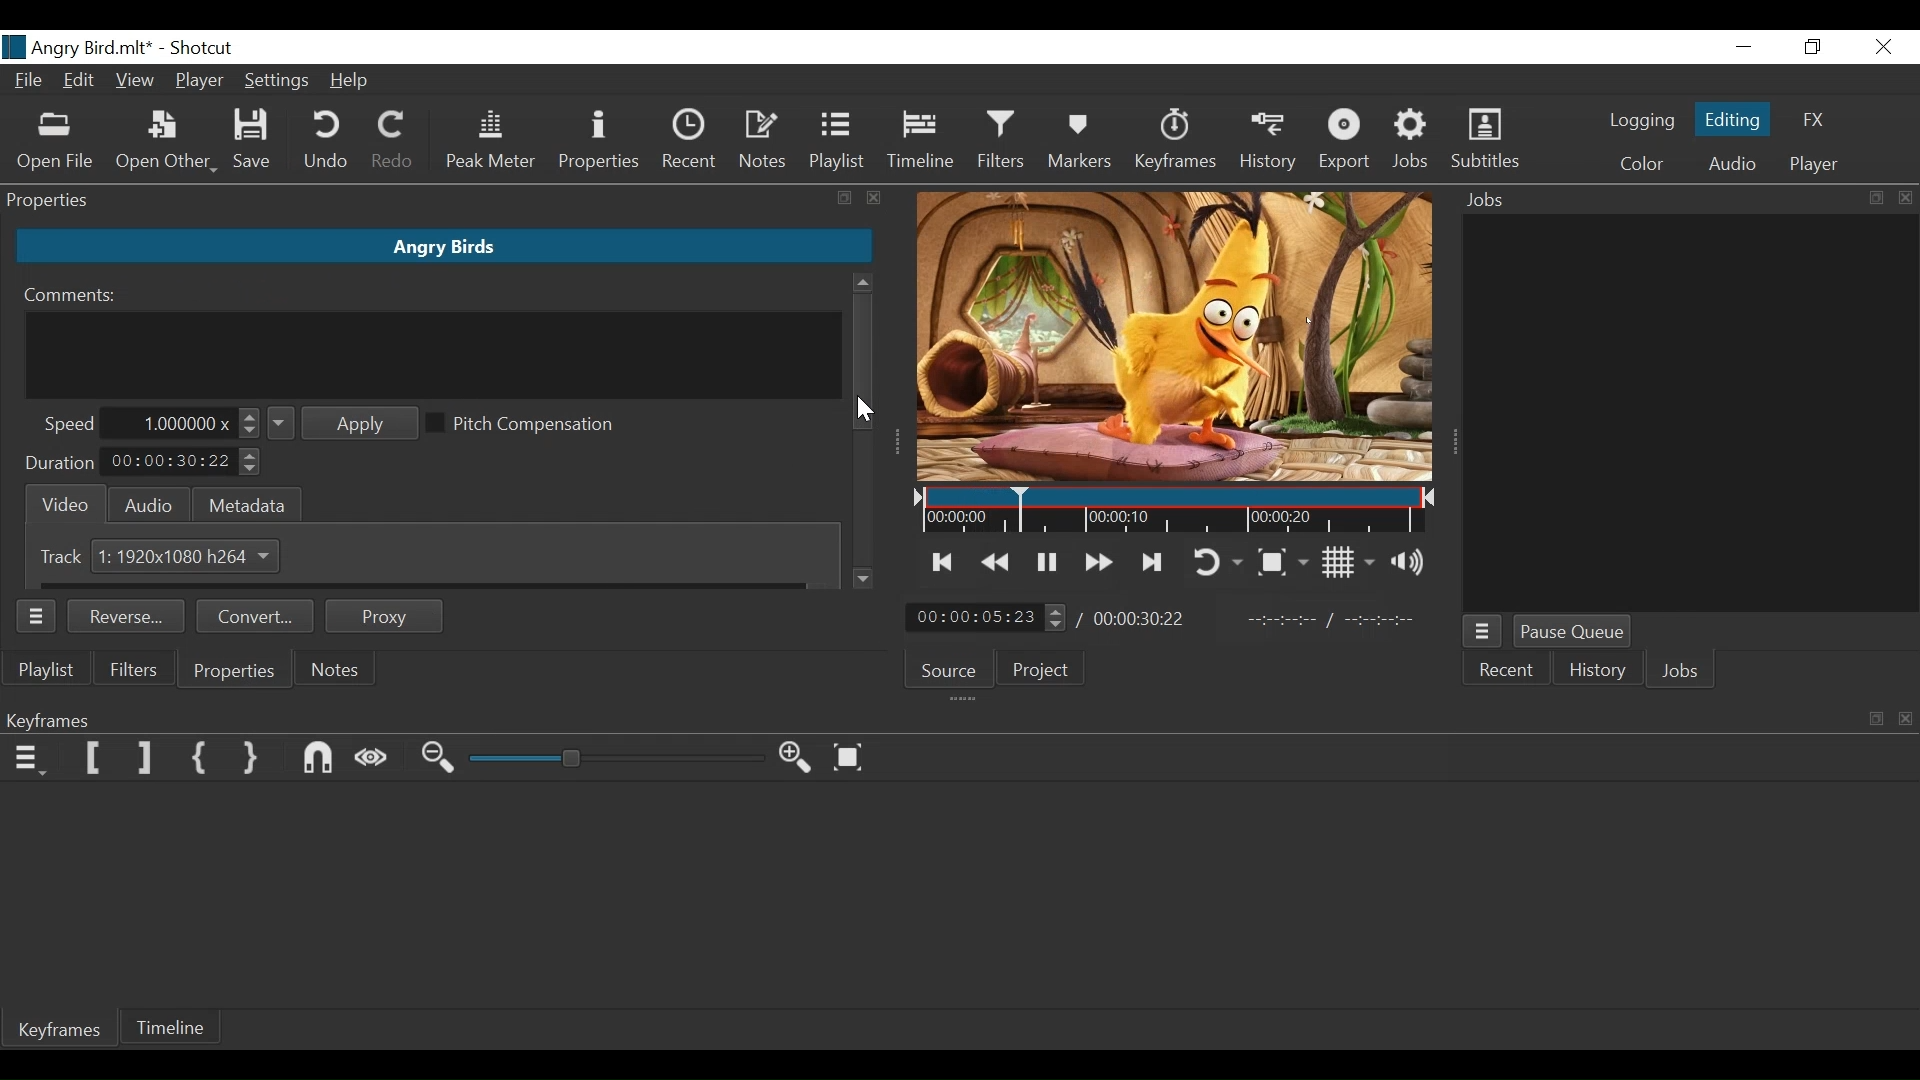 This screenshot has height=1080, width=1920. Describe the element at coordinates (94, 757) in the screenshot. I see `Set Filter First` at that location.